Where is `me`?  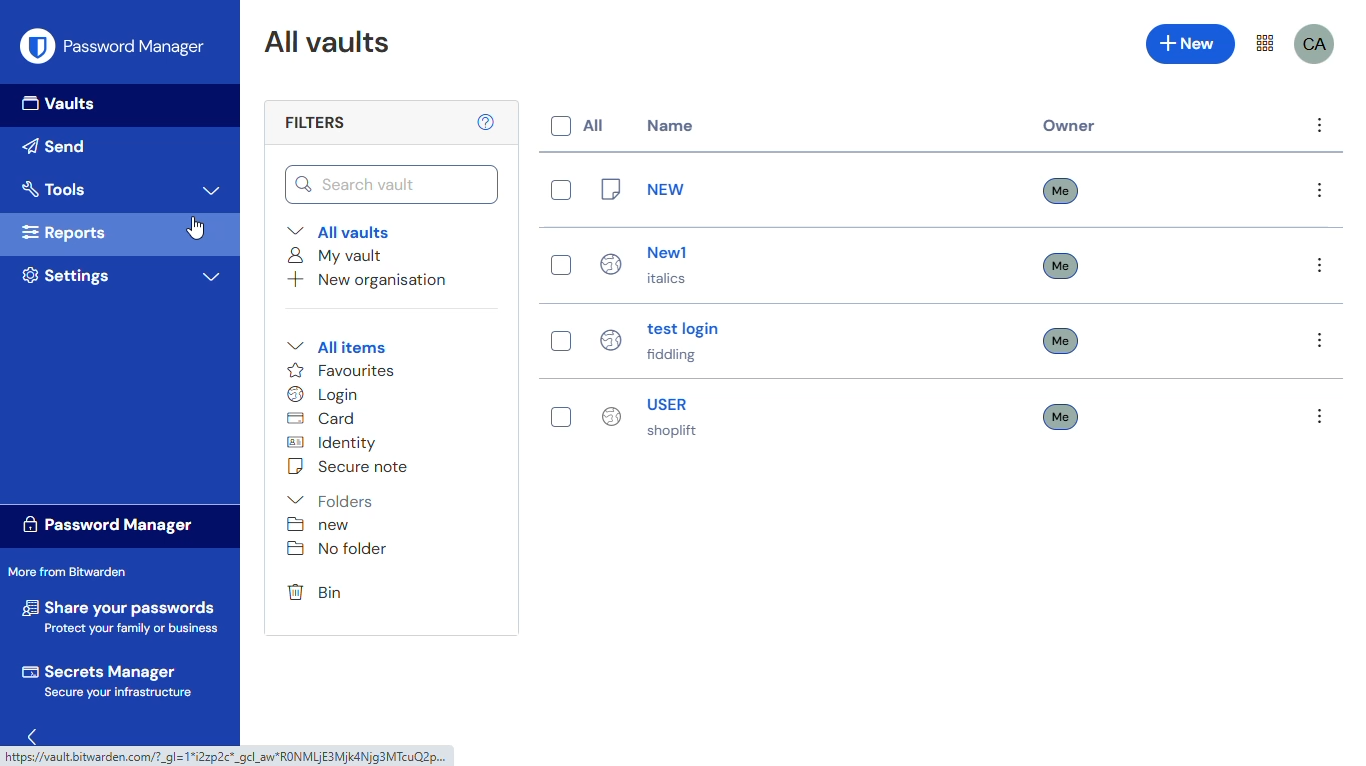 me is located at coordinates (1061, 341).